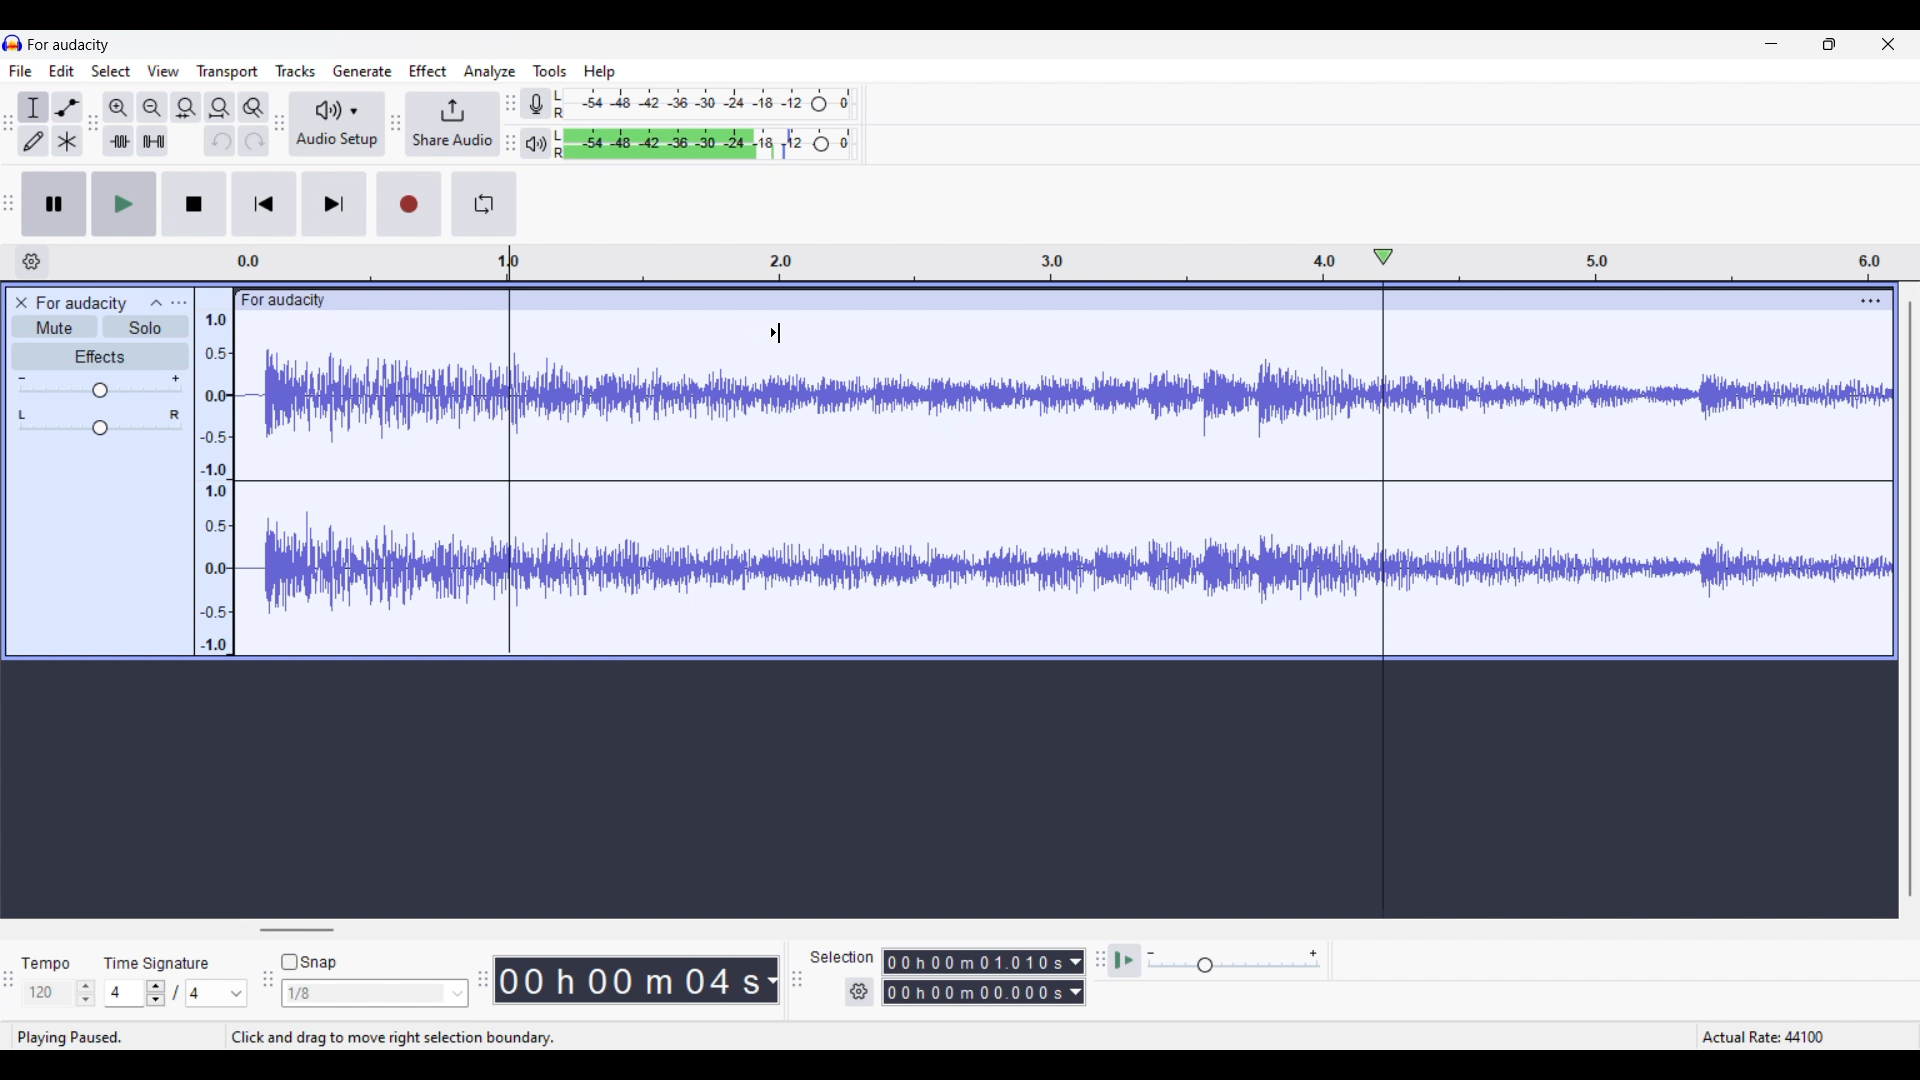 The width and height of the screenshot is (1920, 1080). What do you see at coordinates (153, 141) in the screenshot?
I see `Silence audio selection` at bounding box center [153, 141].